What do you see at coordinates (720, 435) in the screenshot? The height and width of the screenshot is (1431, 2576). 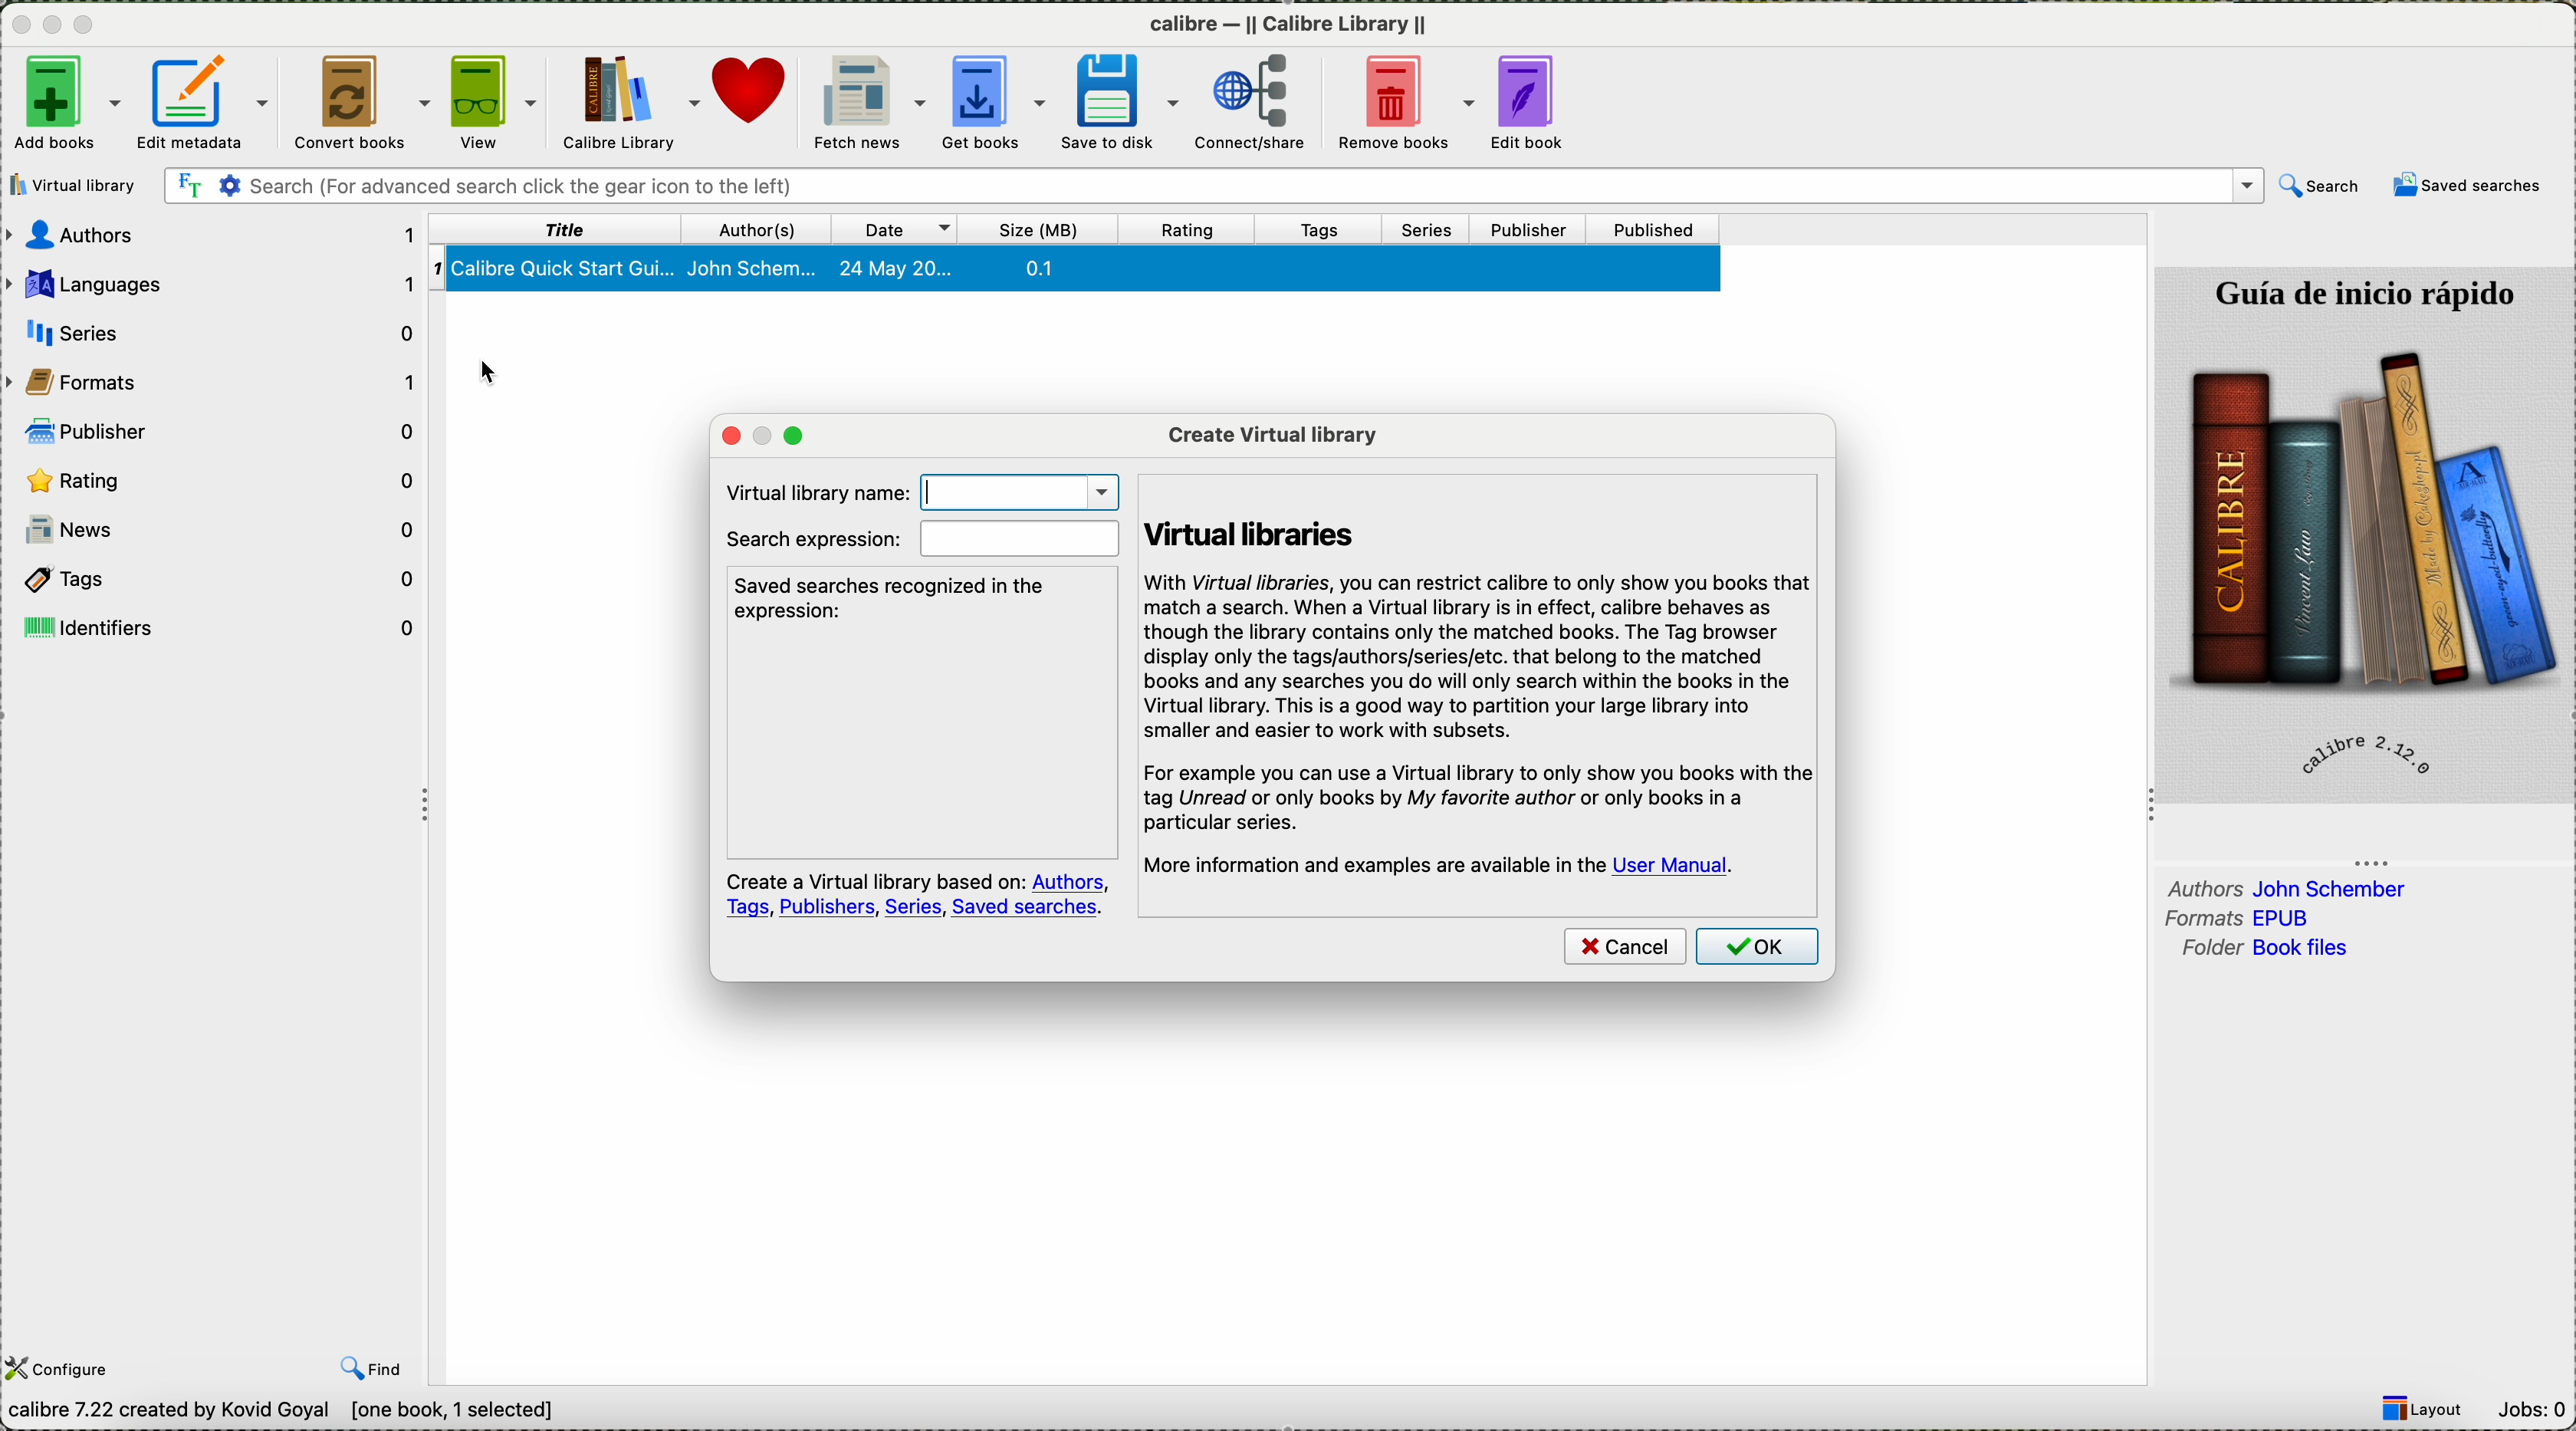 I see `close popup` at bounding box center [720, 435].